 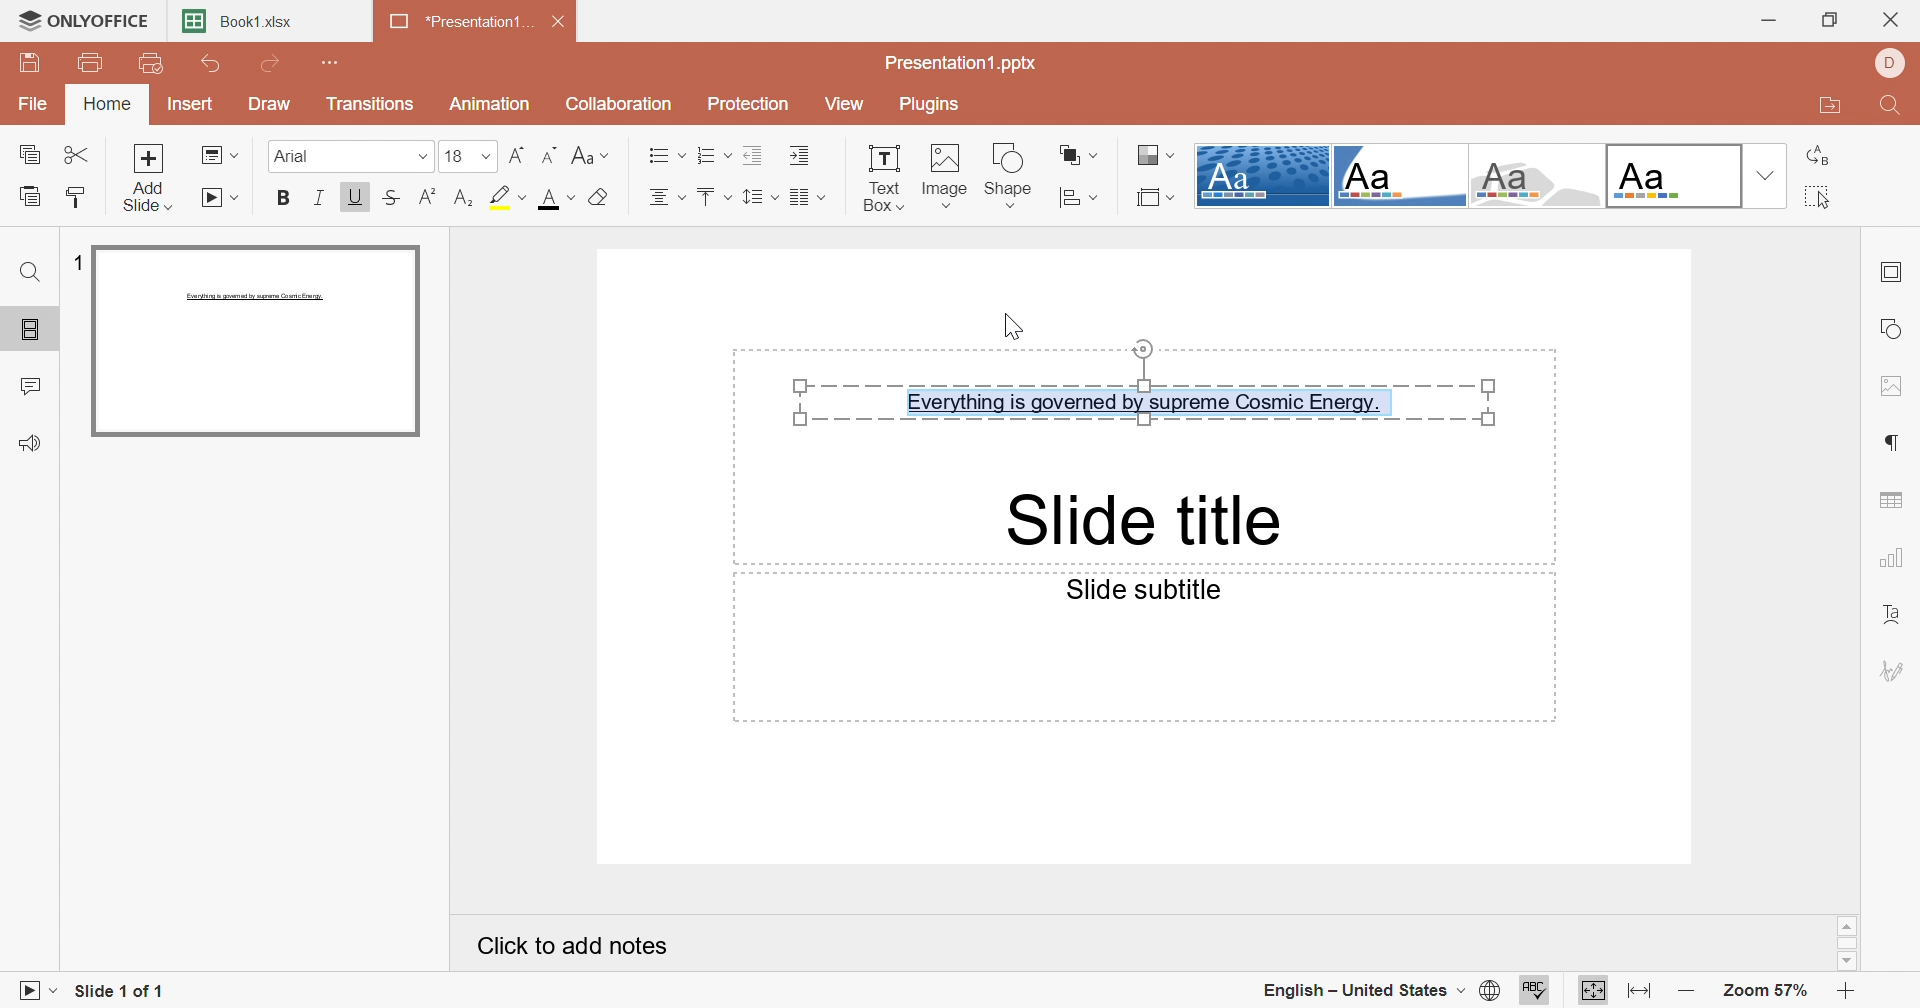 What do you see at coordinates (799, 156) in the screenshot?
I see `Increase Indent` at bounding box center [799, 156].